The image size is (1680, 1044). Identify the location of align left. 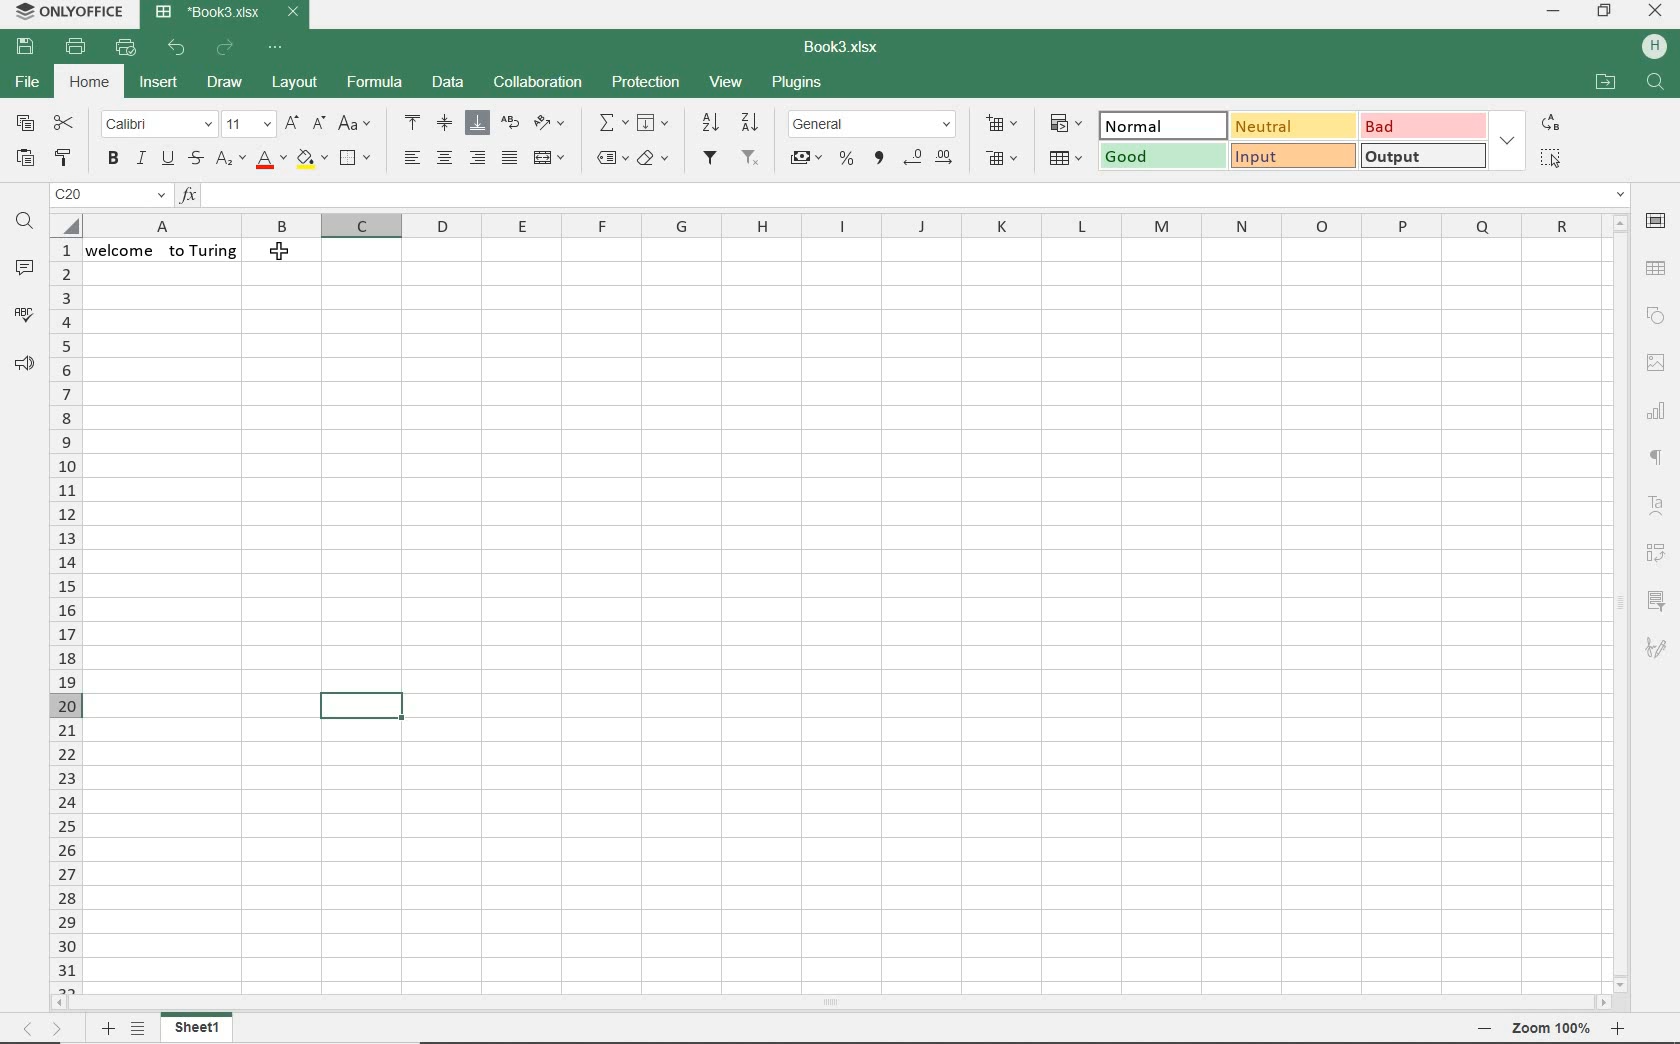
(413, 157).